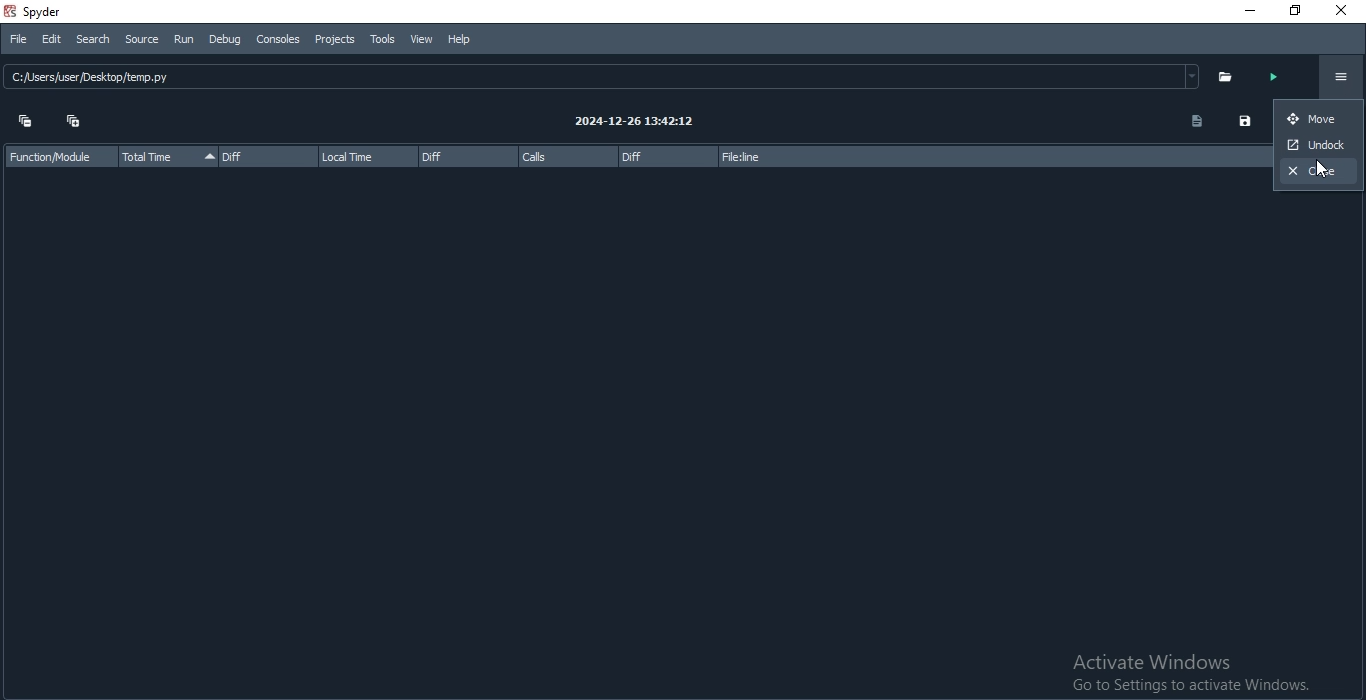 Image resolution: width=1366 pixels, height=700 pixels. Describe the element at coordinates (53, 41) in the screenshot. I see `Edit` at that location.